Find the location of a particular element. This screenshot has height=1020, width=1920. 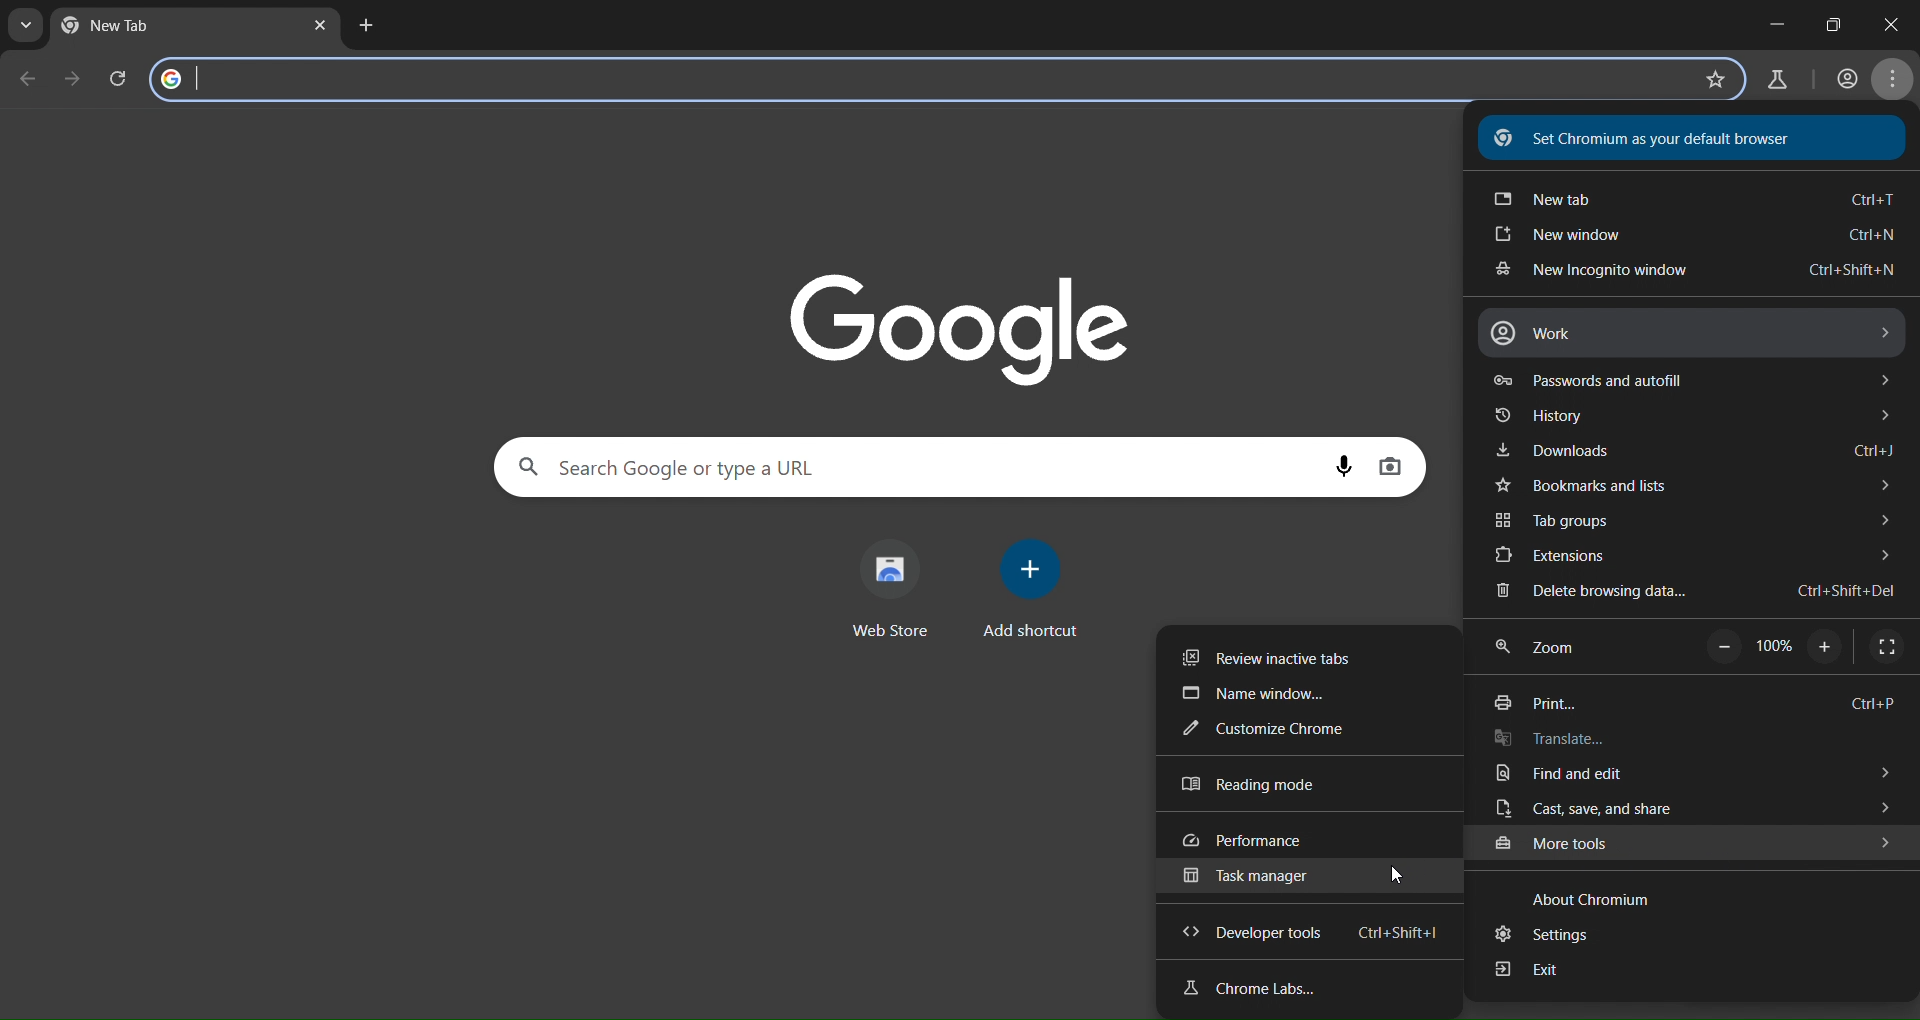

About Chromium is located at coordinates (1595, 894).